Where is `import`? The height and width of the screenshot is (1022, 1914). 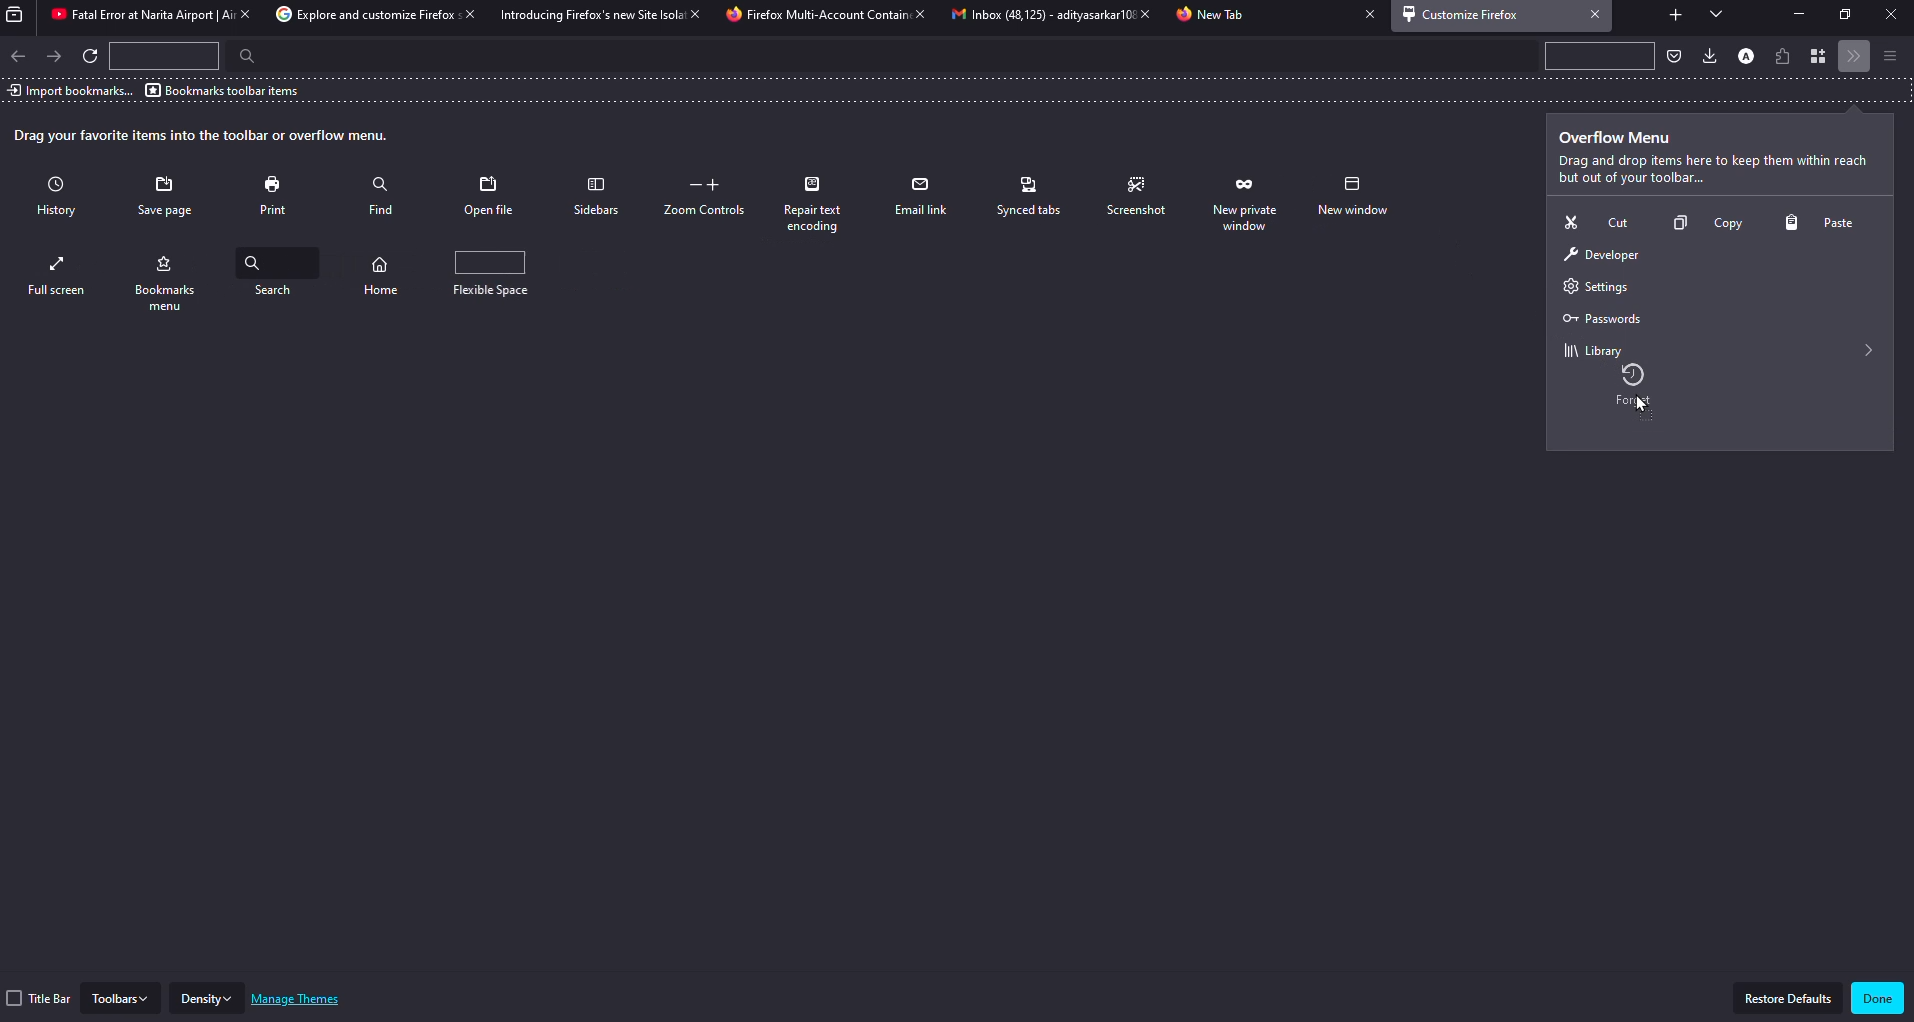 import is located at coordinates (69, 90).